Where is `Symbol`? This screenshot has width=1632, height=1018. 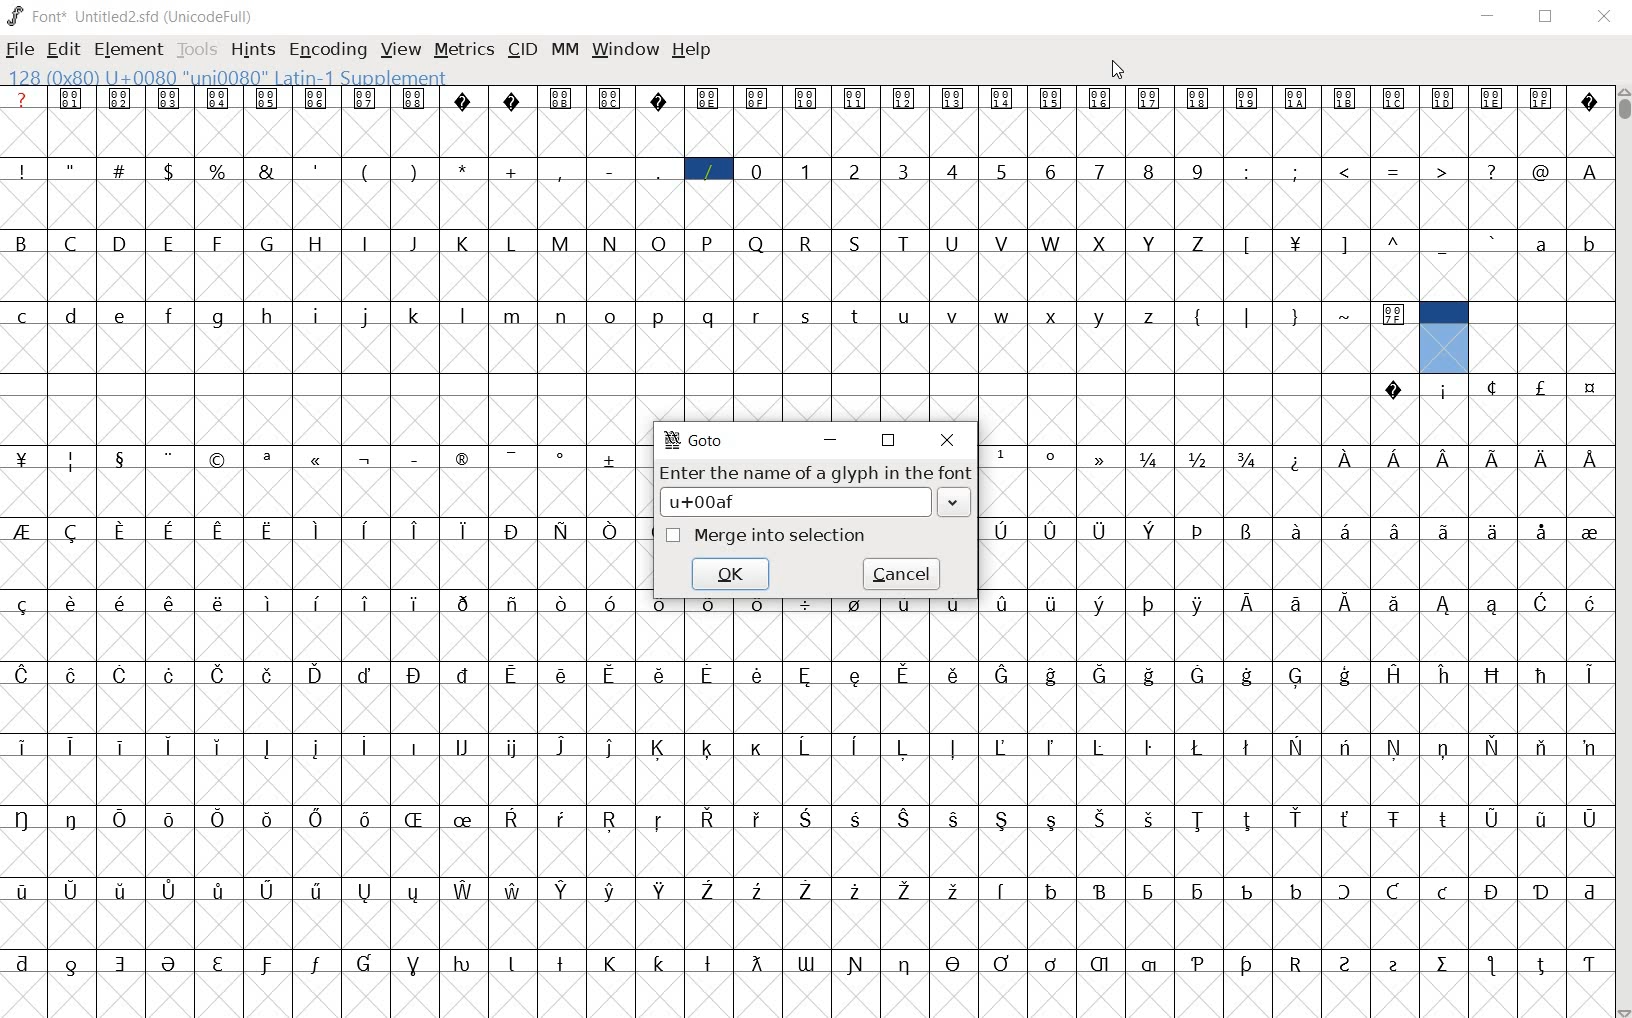
Symbol is located at coordinates (1491, 99).